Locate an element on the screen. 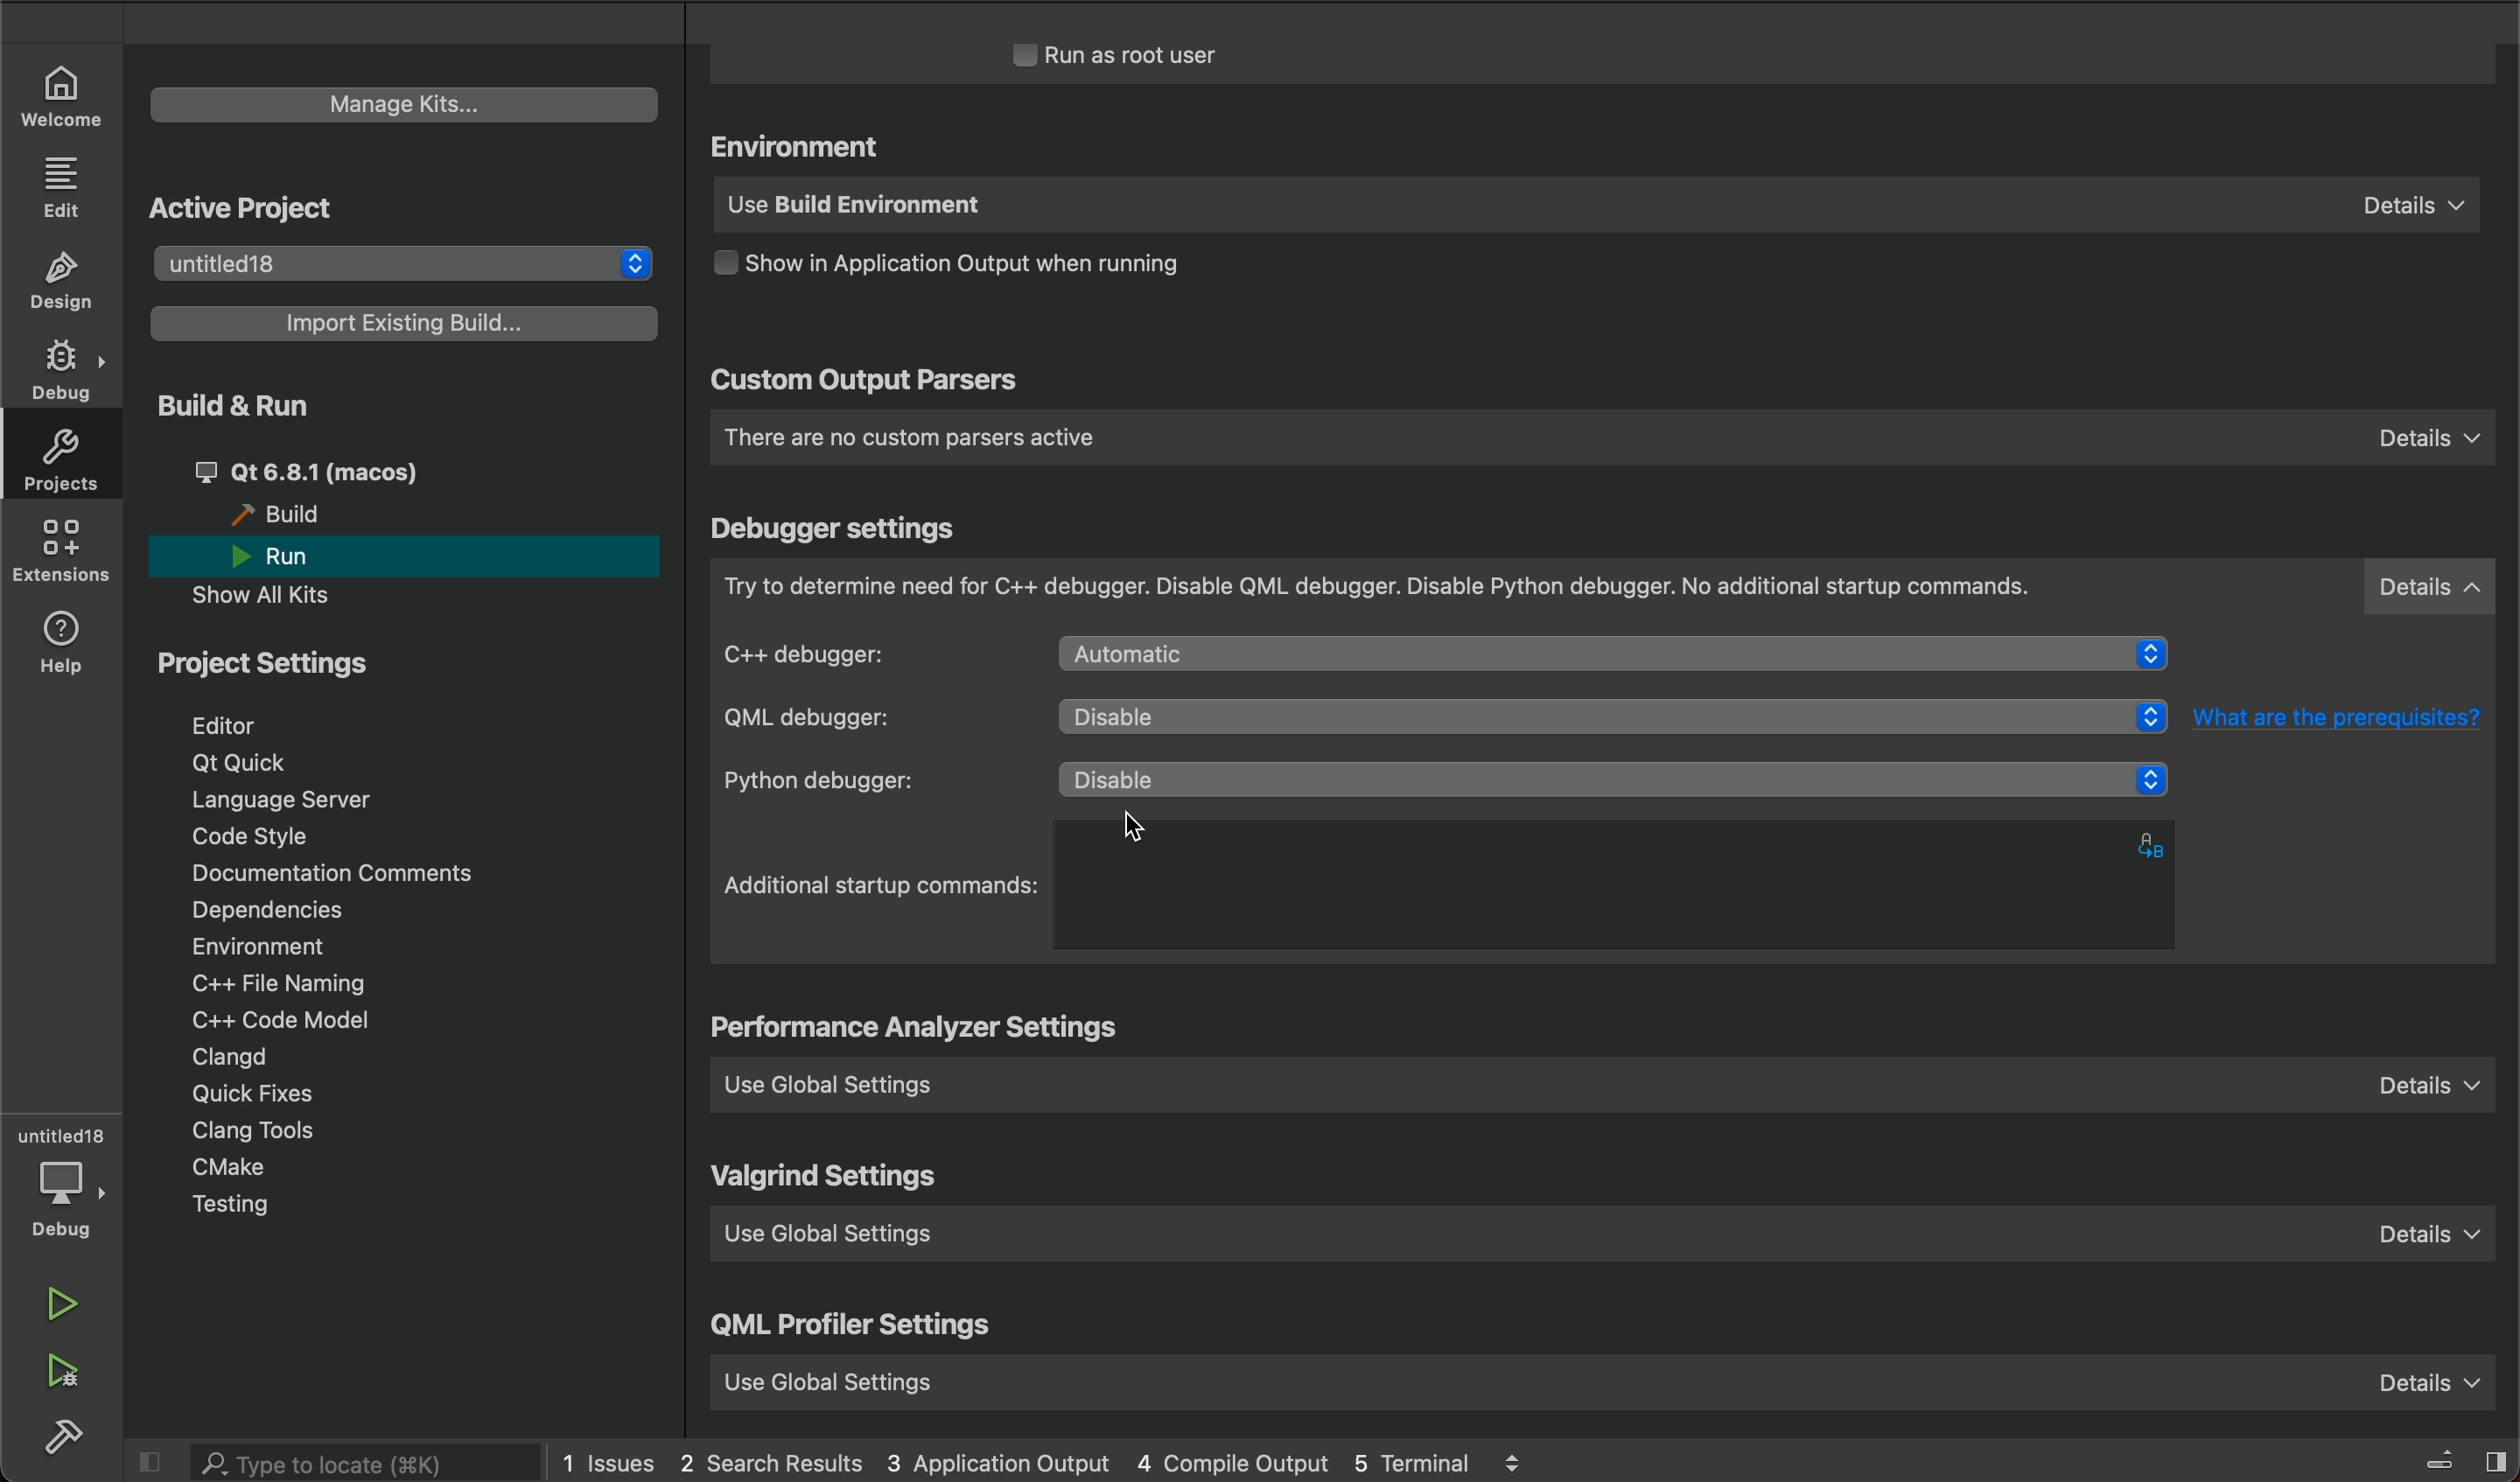  disabled is located at coordinates (1612, 719).